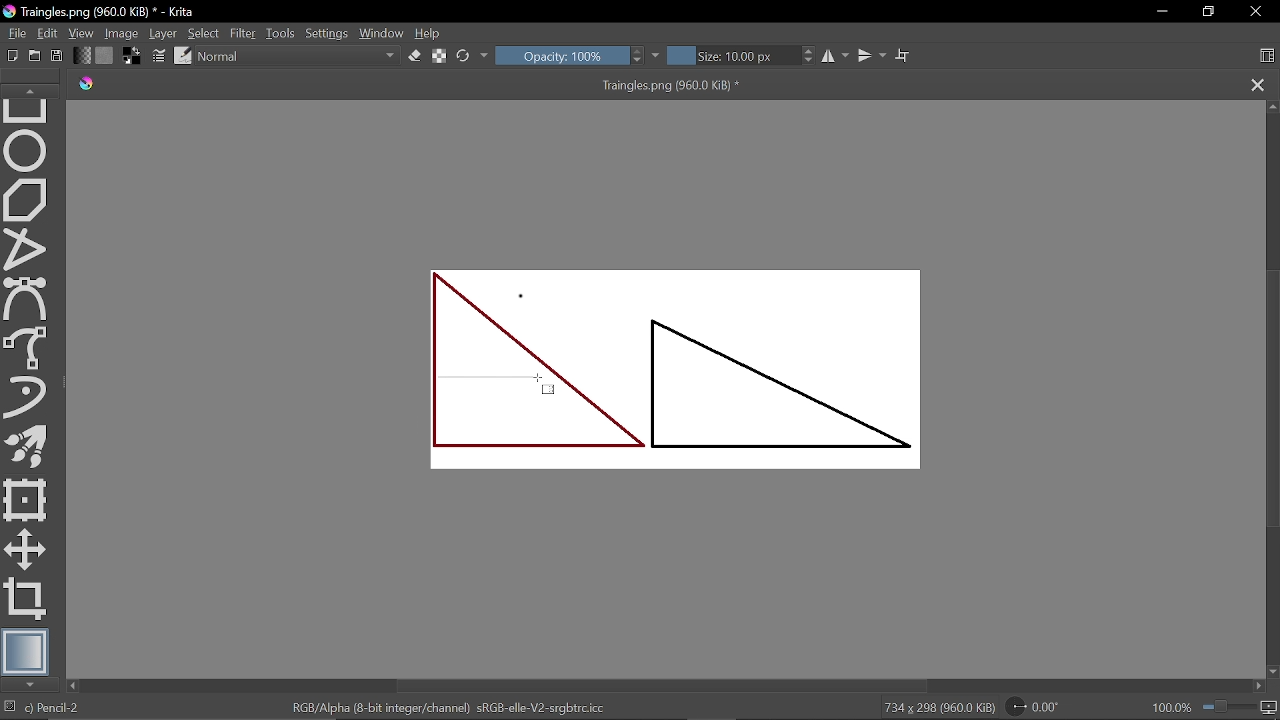 This screenshot has width=1280, height=720. Describe the element at coordinates (433, 33) in the screenshot. I see `Help` at that location.